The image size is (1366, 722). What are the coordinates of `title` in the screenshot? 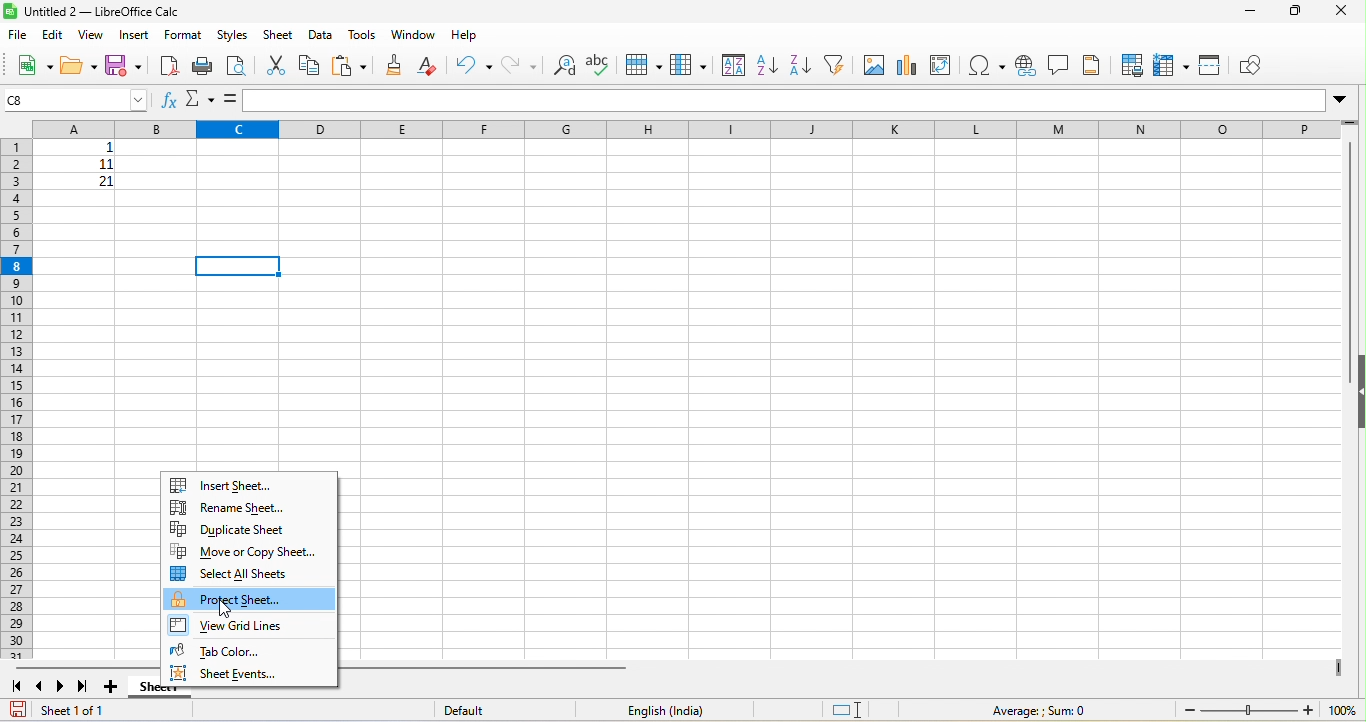 It's located at (95, 12).